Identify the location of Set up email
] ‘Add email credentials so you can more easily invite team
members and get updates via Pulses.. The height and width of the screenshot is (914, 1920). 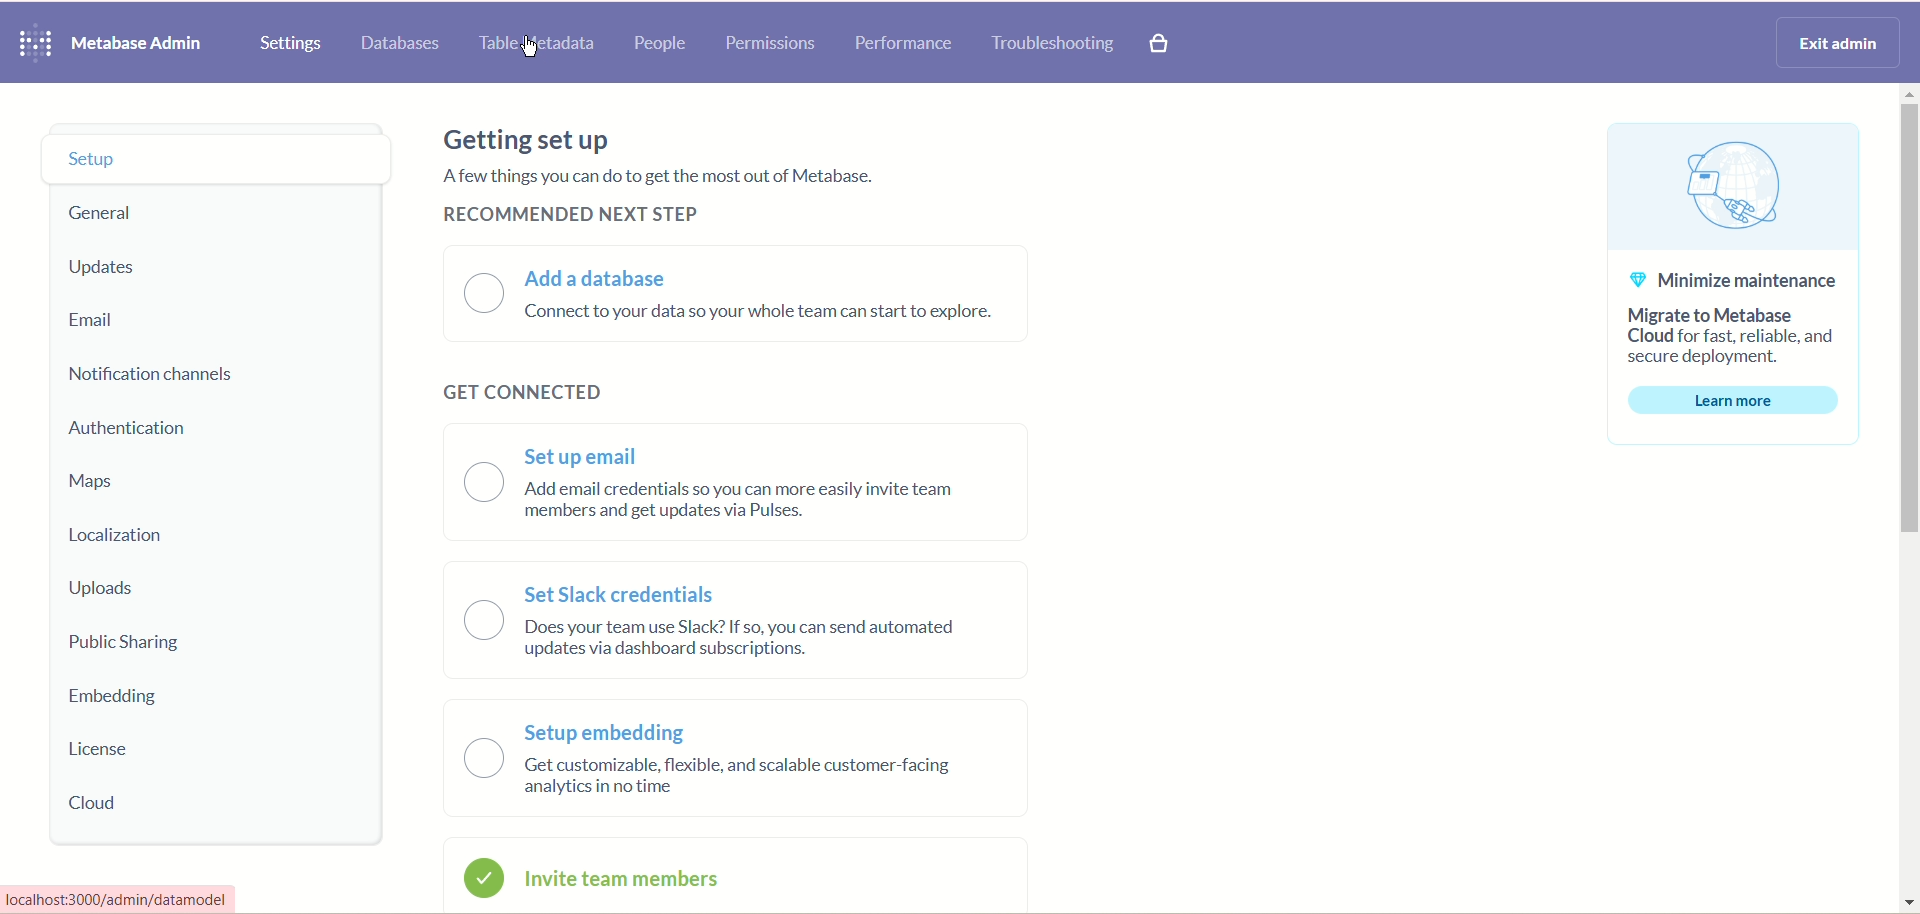
(760, 481).